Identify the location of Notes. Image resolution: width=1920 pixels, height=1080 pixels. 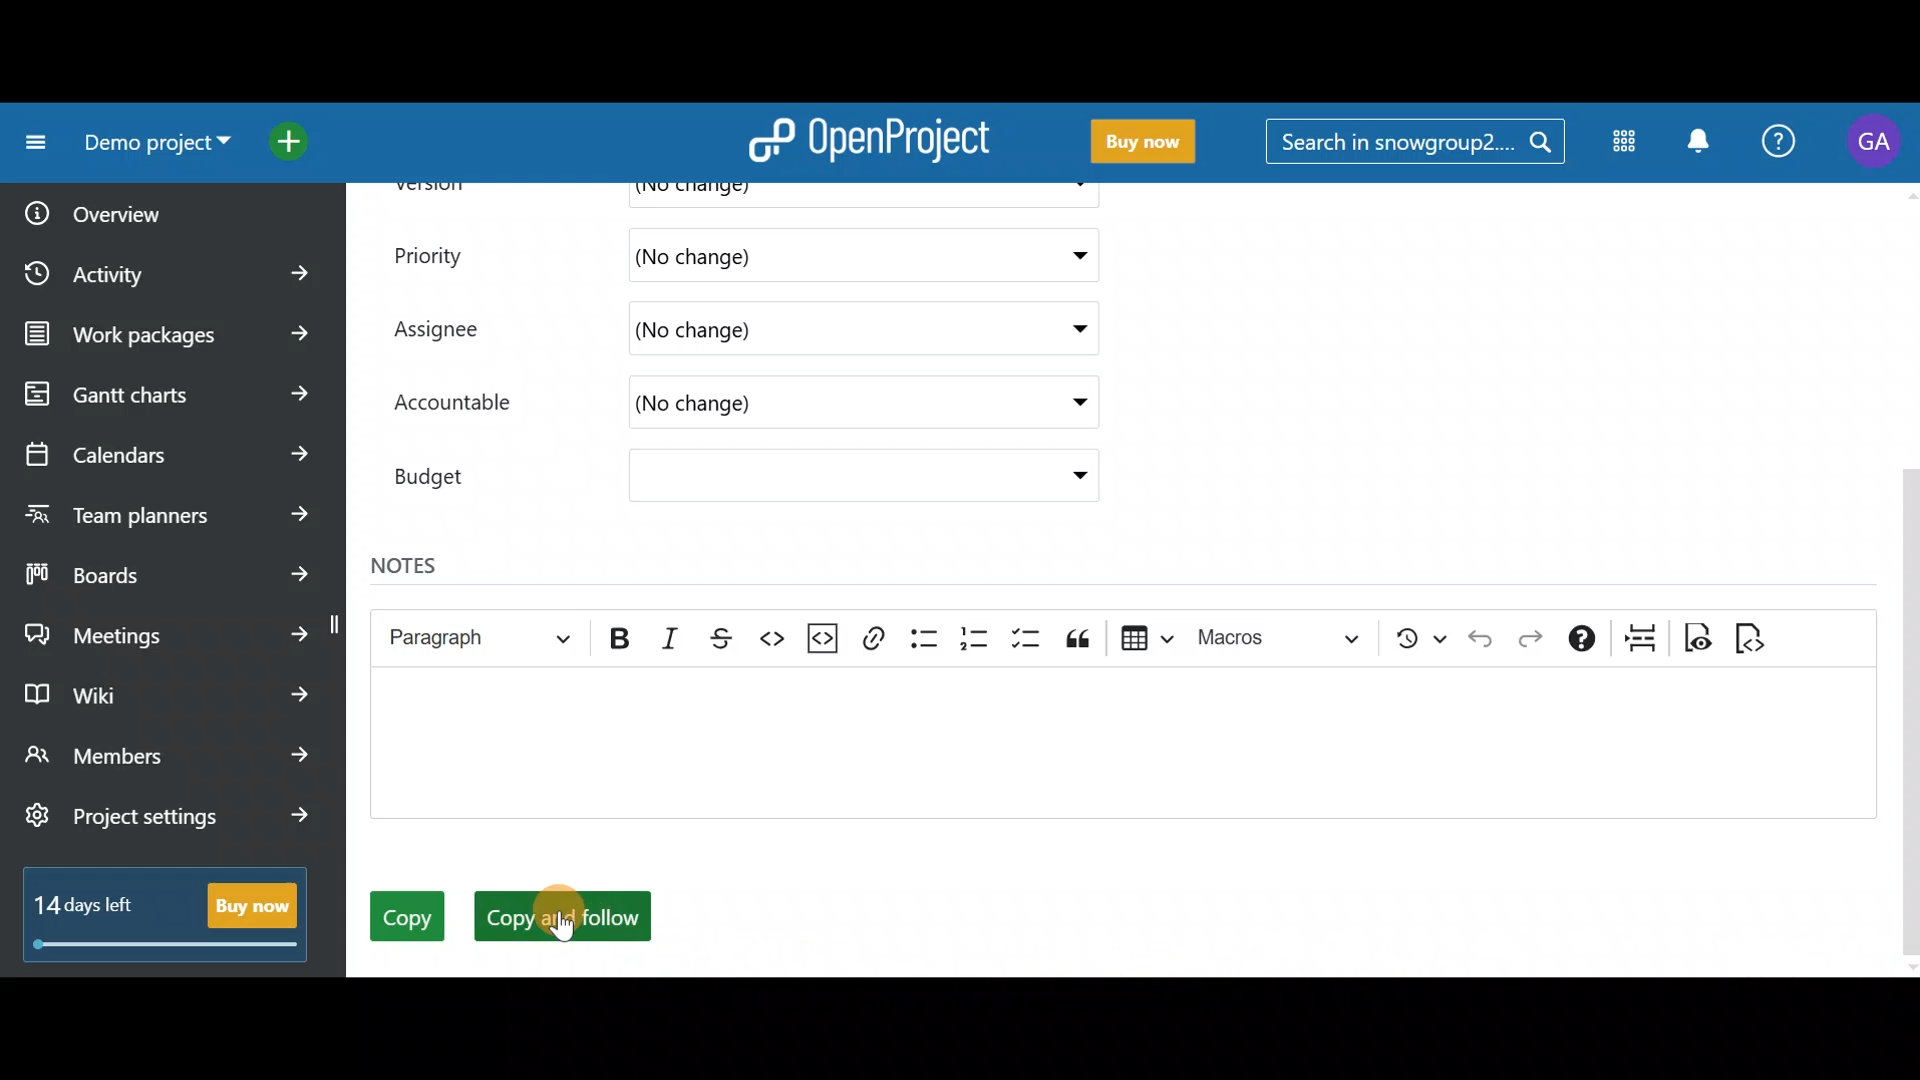
(415, 568).